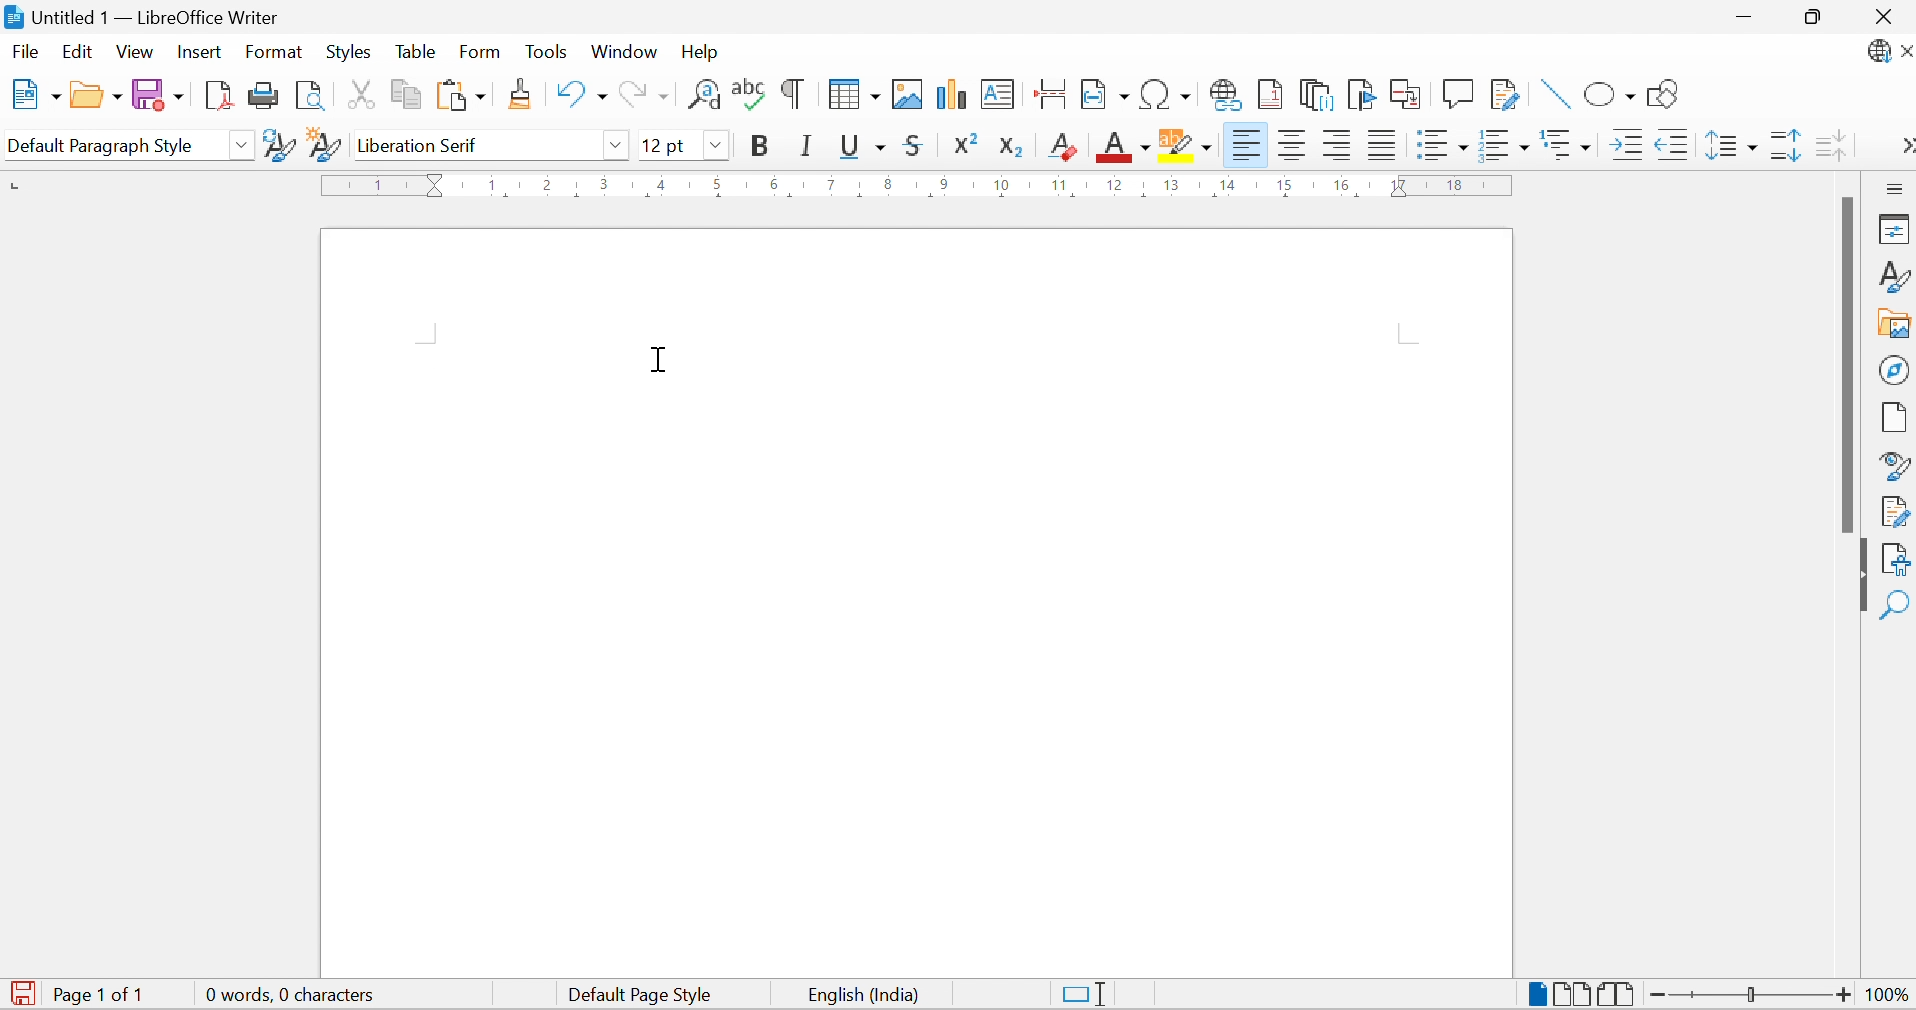  Describe the element at coordinates (1830, 145) in the screenshot. I see `Decrease Paragraph Spacing` at that location.